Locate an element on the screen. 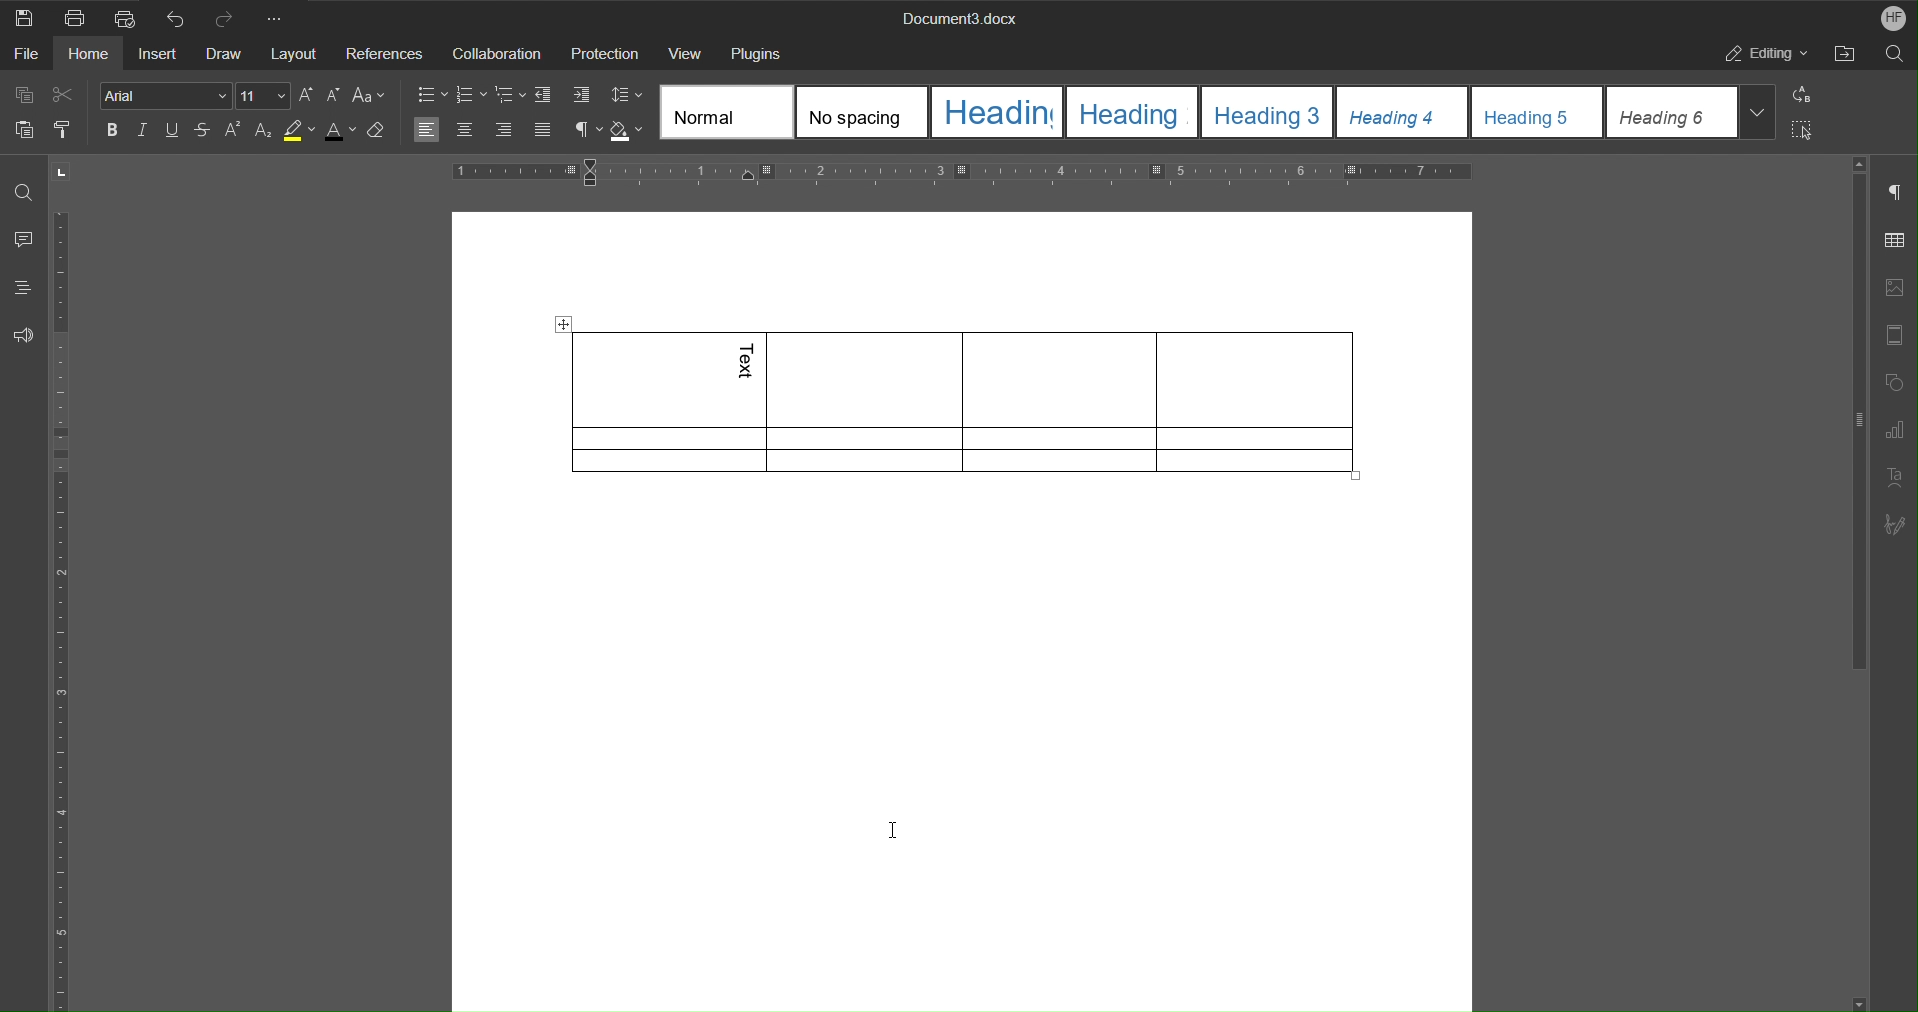 Image resolution: width=1918 pixels, height=1012 pixels. Replace is located at coordinates (1806, 96).